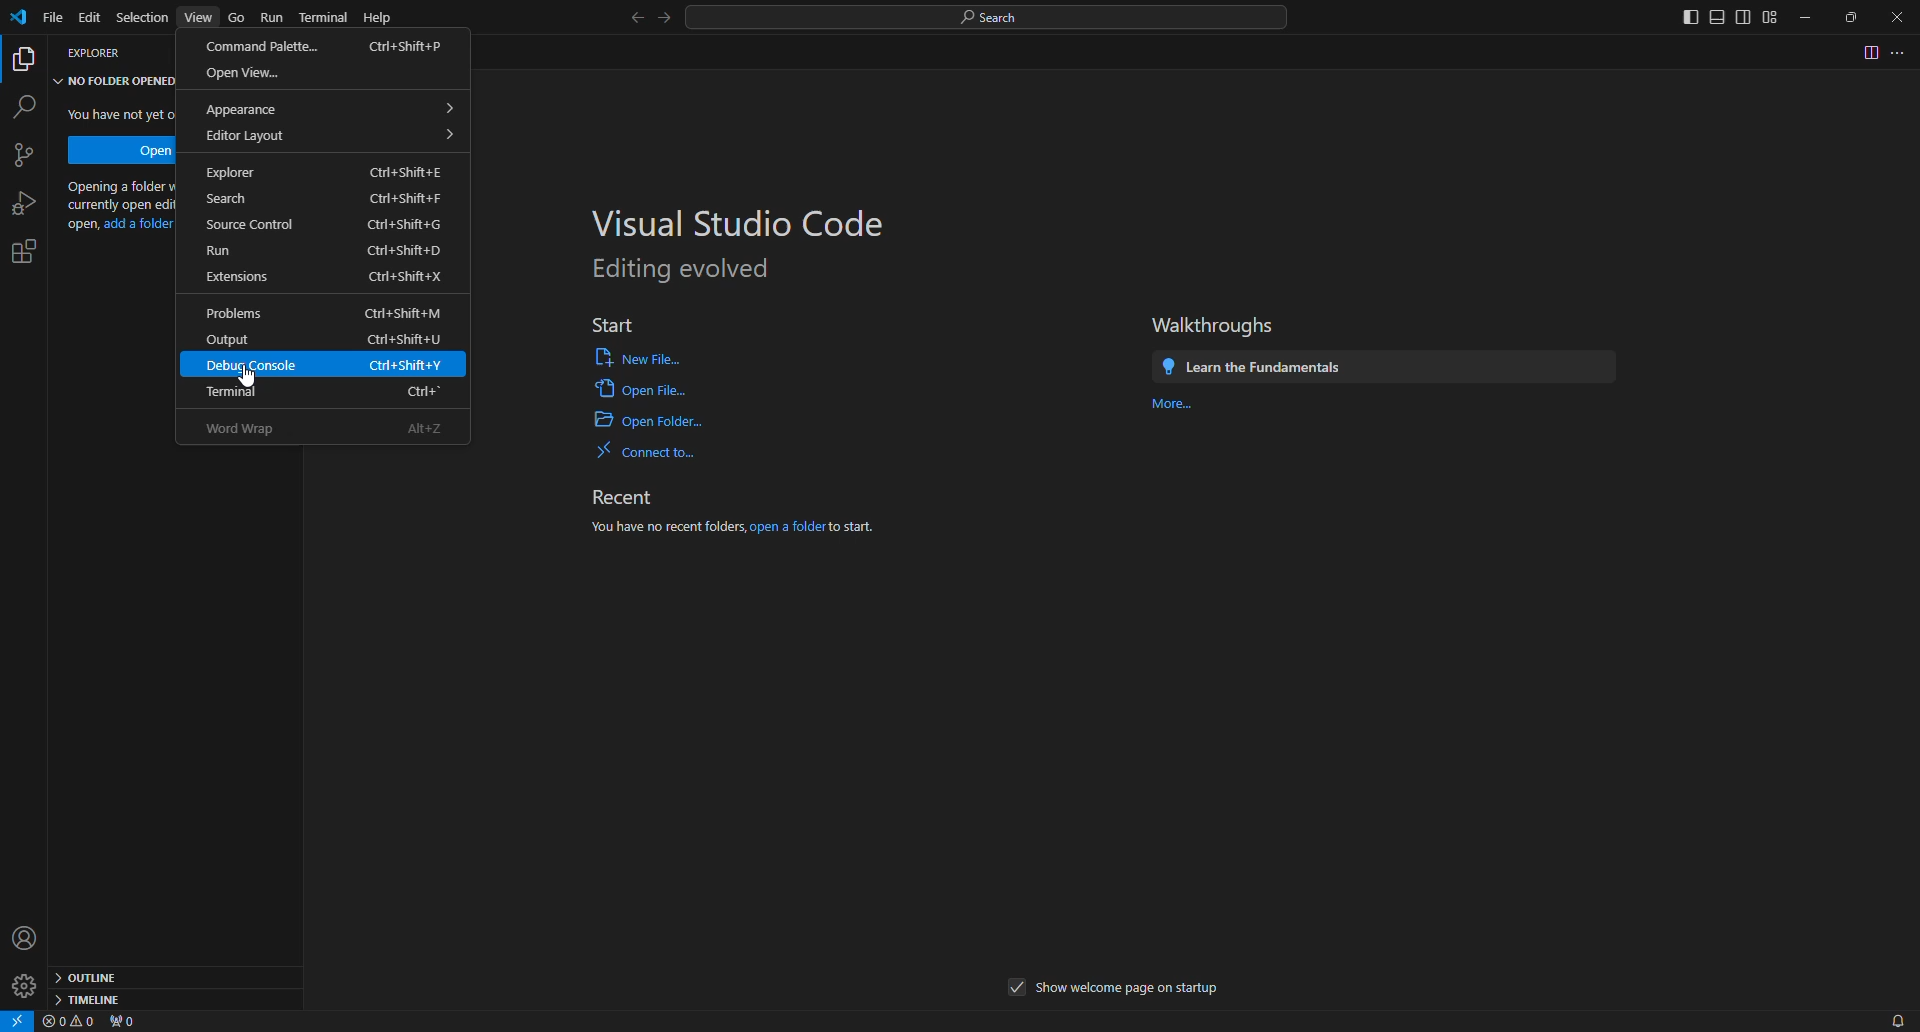 The width and height of the screenshot is (1920, 1032). Describe the element at coordinates (634, 494) in the screenshot. I see `Recent` at that location.